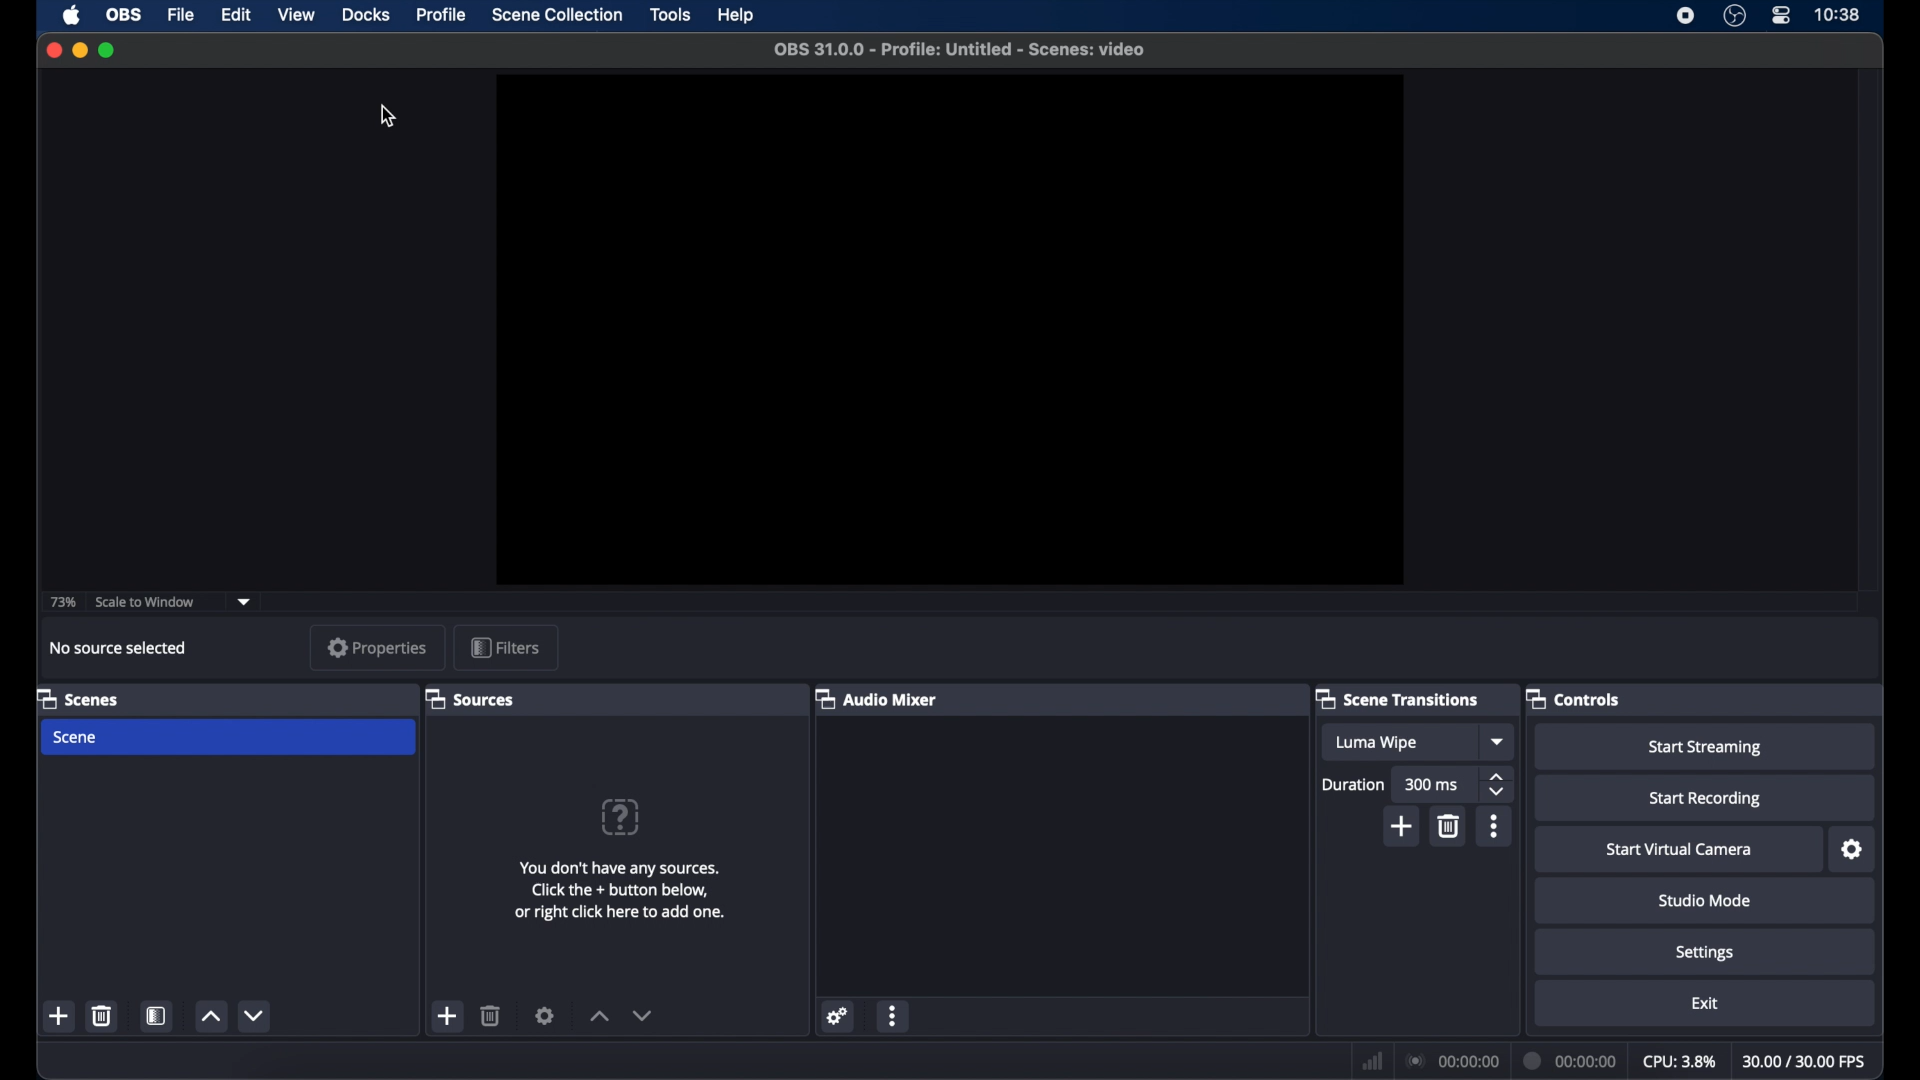 This screenshot has height=1080, width=1920. What do you see at coordinates (643, 1015) in the screenshot?
I see `decrement` at bounding box center [643, 1015].